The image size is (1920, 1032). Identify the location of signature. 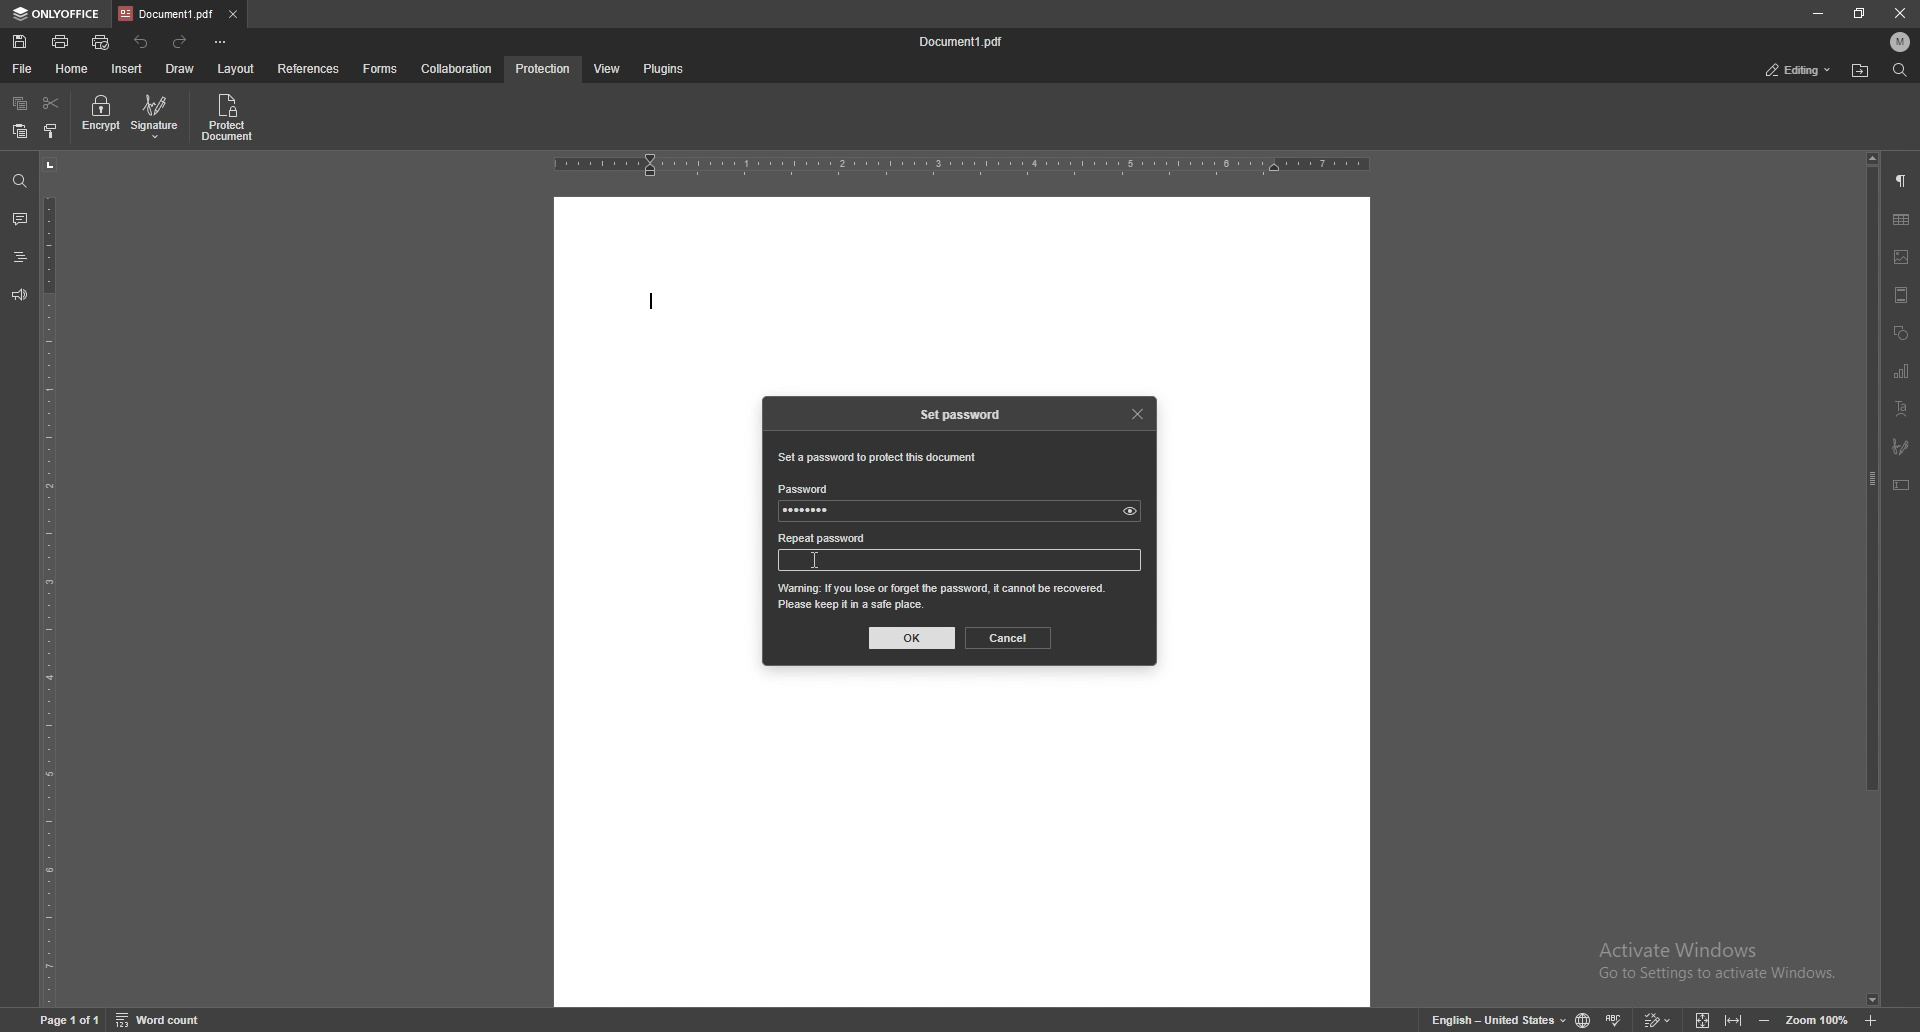
(163, 116).